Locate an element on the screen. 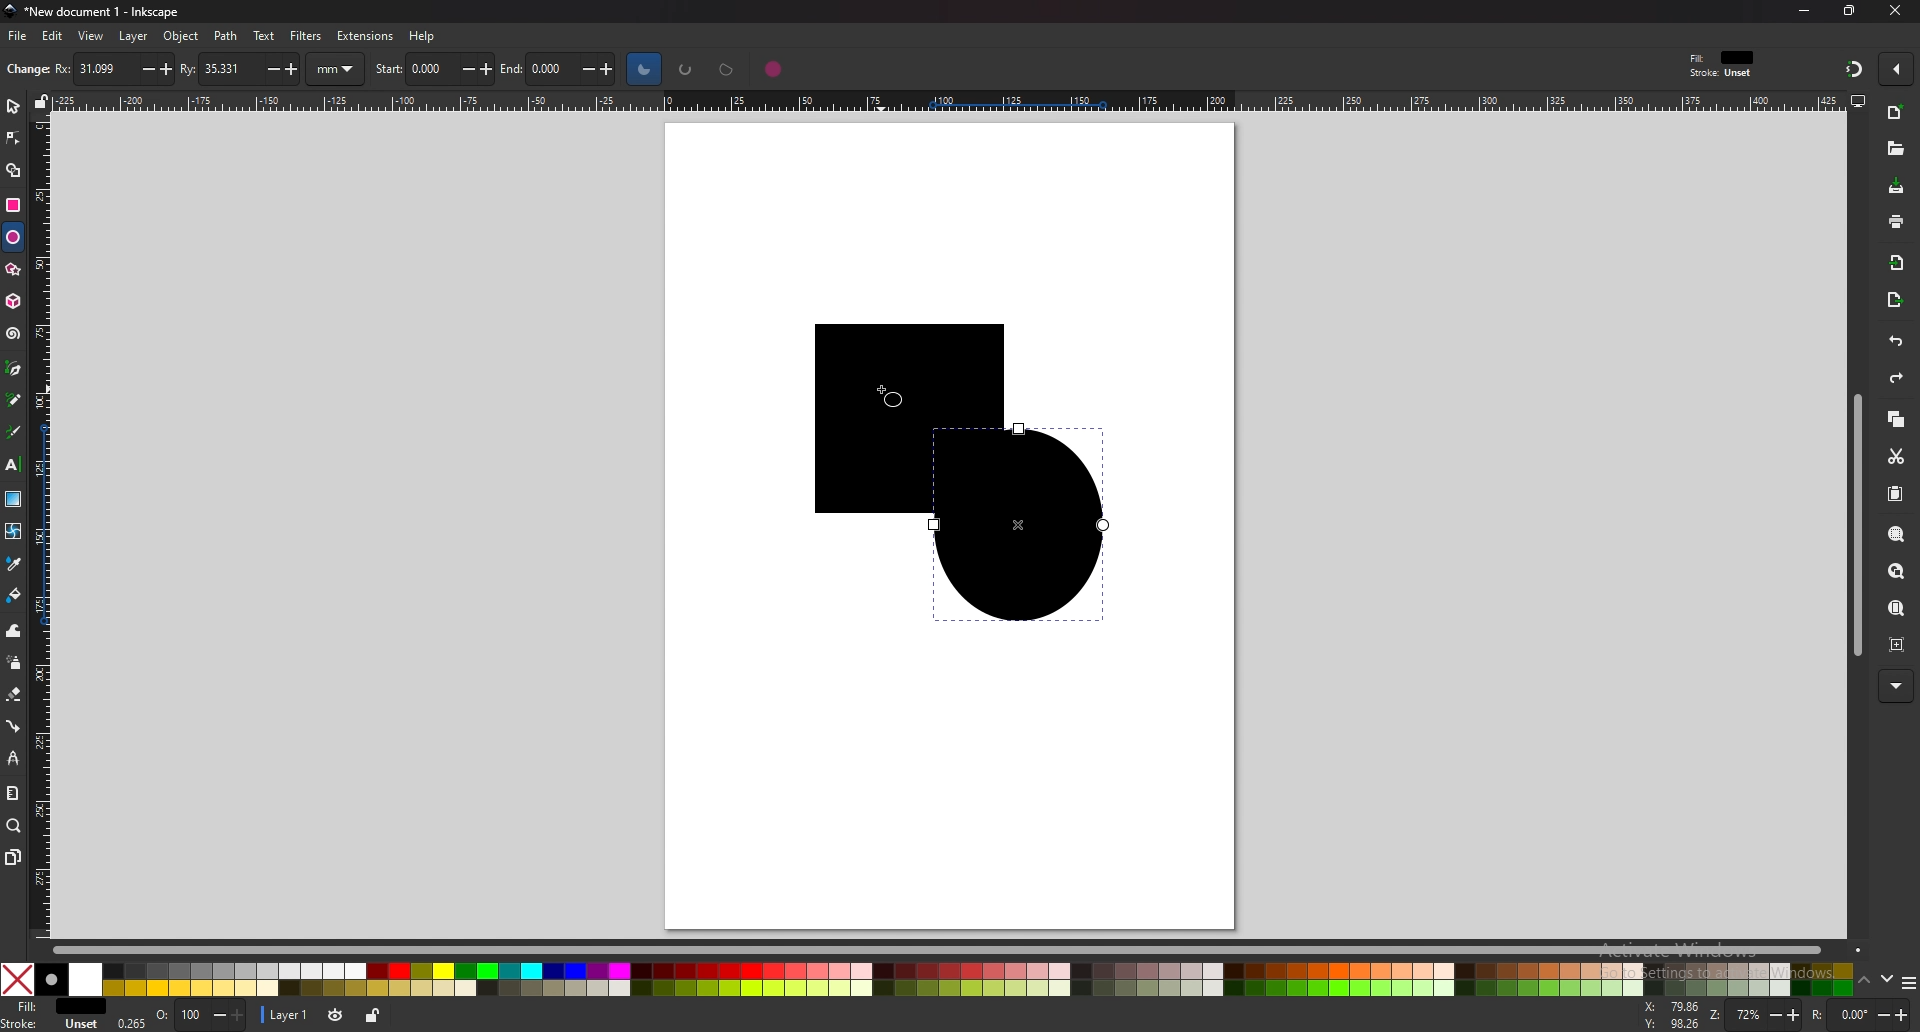 This screenshot has height=1032, width=1920. slice is located at coordinates (644, 68).